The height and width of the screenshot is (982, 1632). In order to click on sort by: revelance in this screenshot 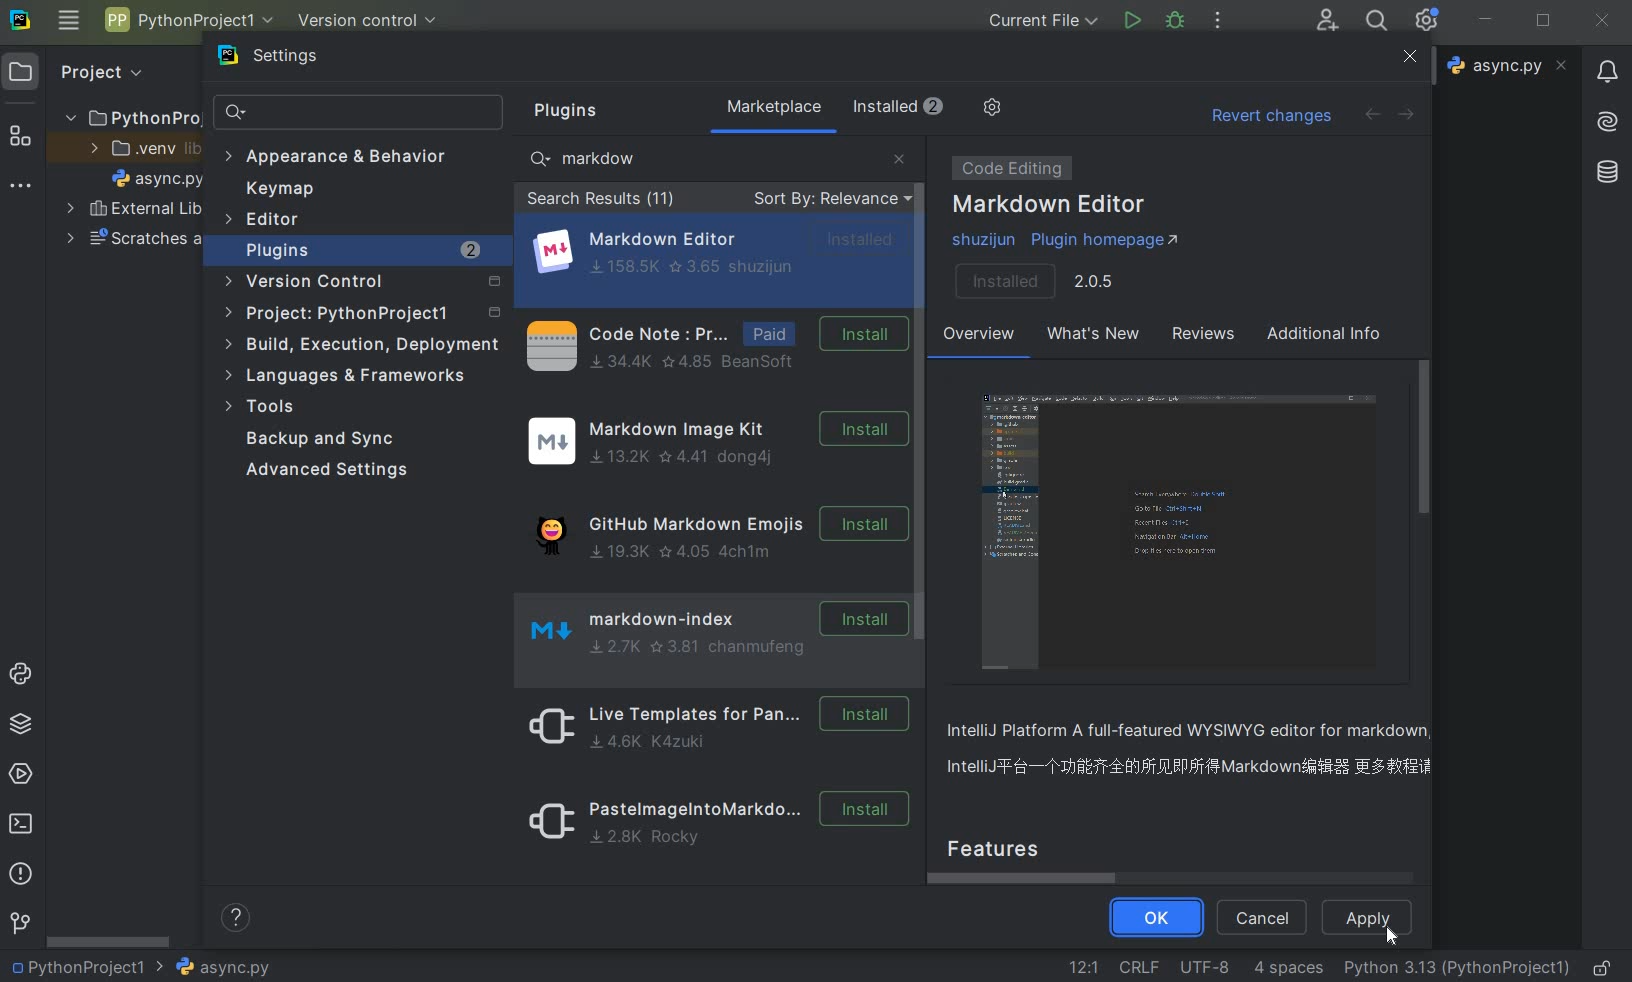, I will do `click(829, 200)`.